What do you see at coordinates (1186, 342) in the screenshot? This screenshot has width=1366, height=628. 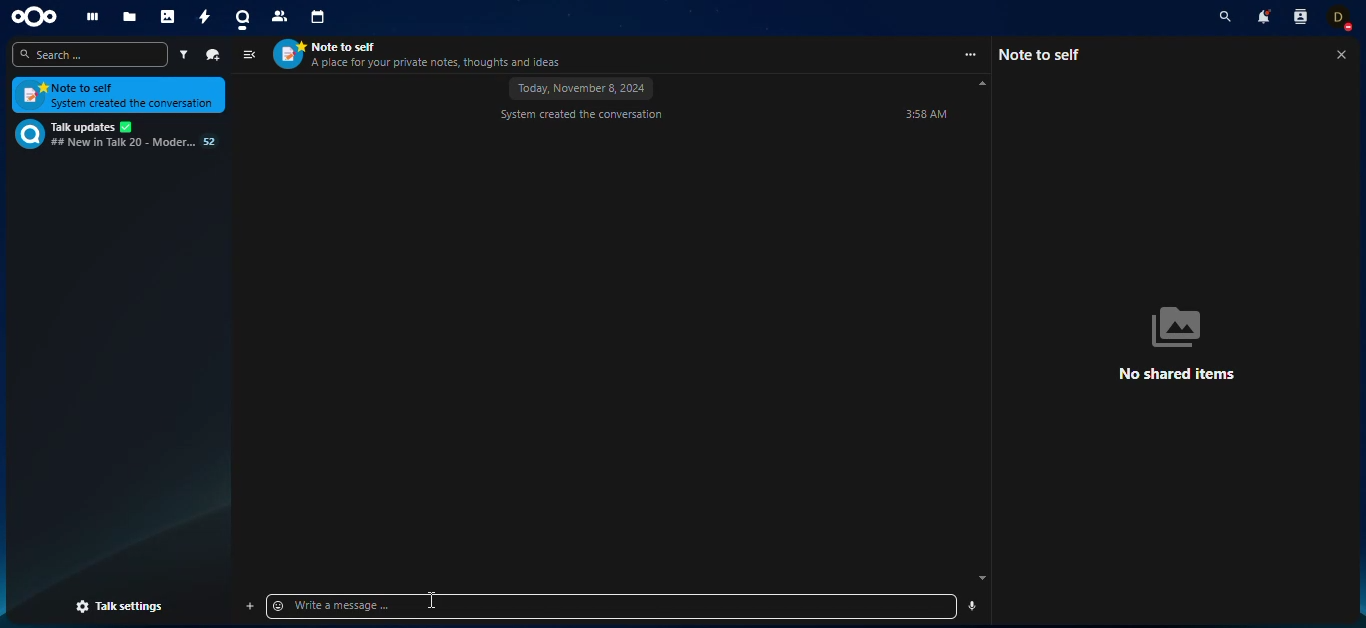 I see `no shared items` at bounding box center [1186, 342].